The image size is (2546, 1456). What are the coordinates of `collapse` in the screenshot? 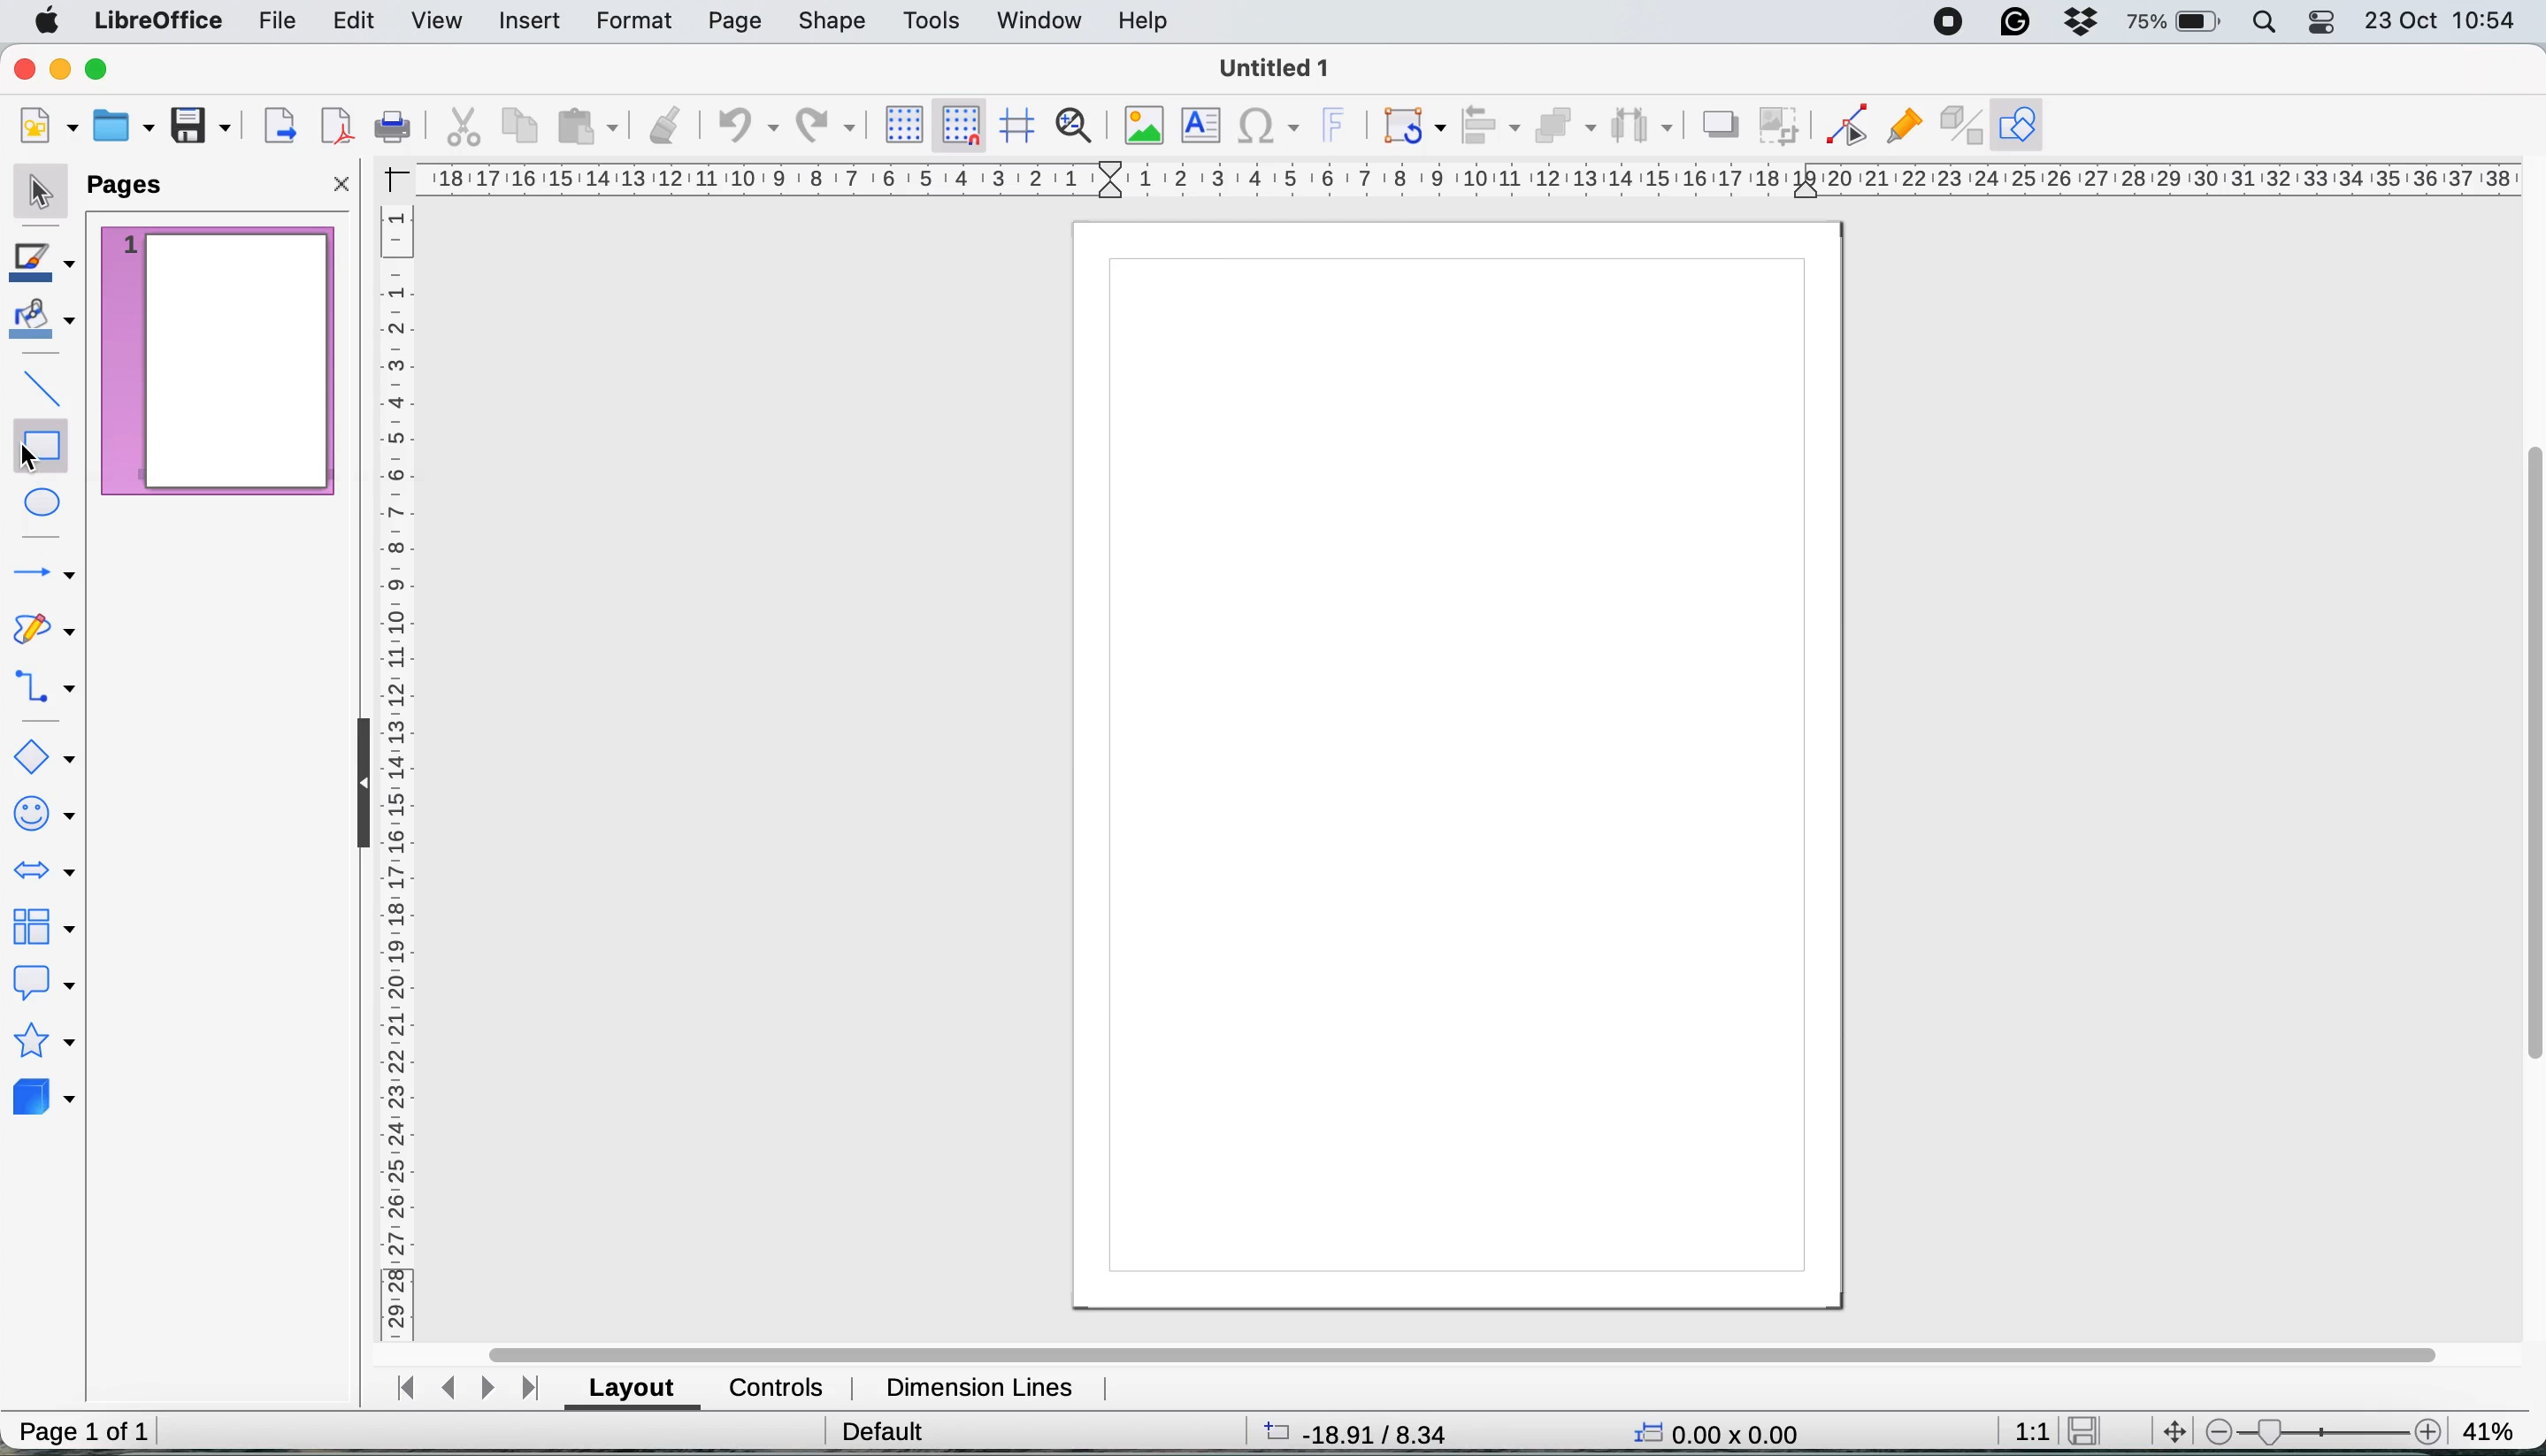 It's located at (354, 781).